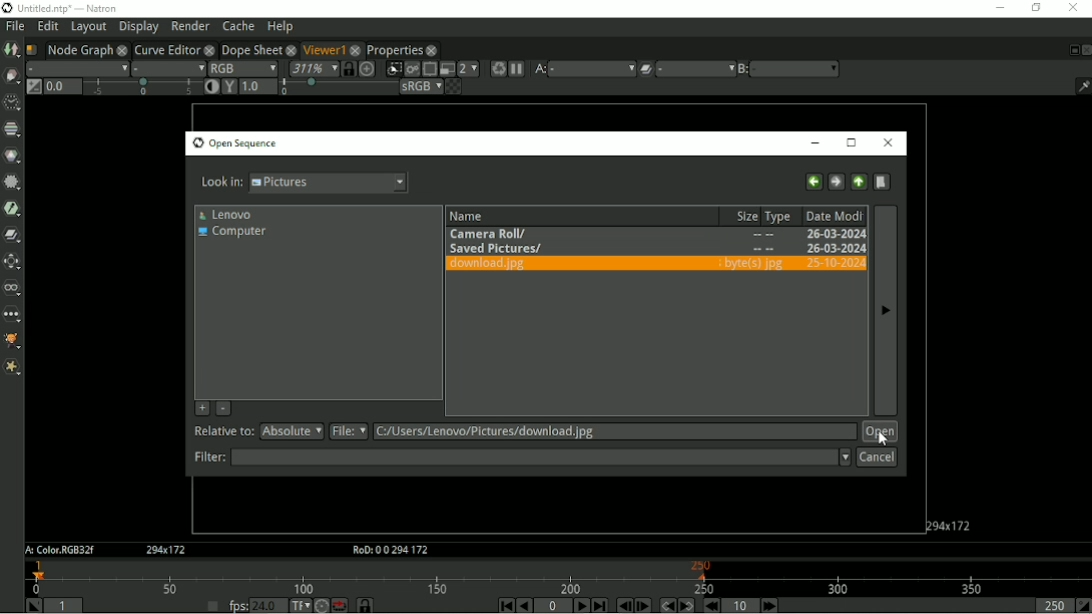 This screenshot has width=1092, height=614. Describe the element at coordinates (219, 430) in the screenshot. I see `relative to:` at that location.